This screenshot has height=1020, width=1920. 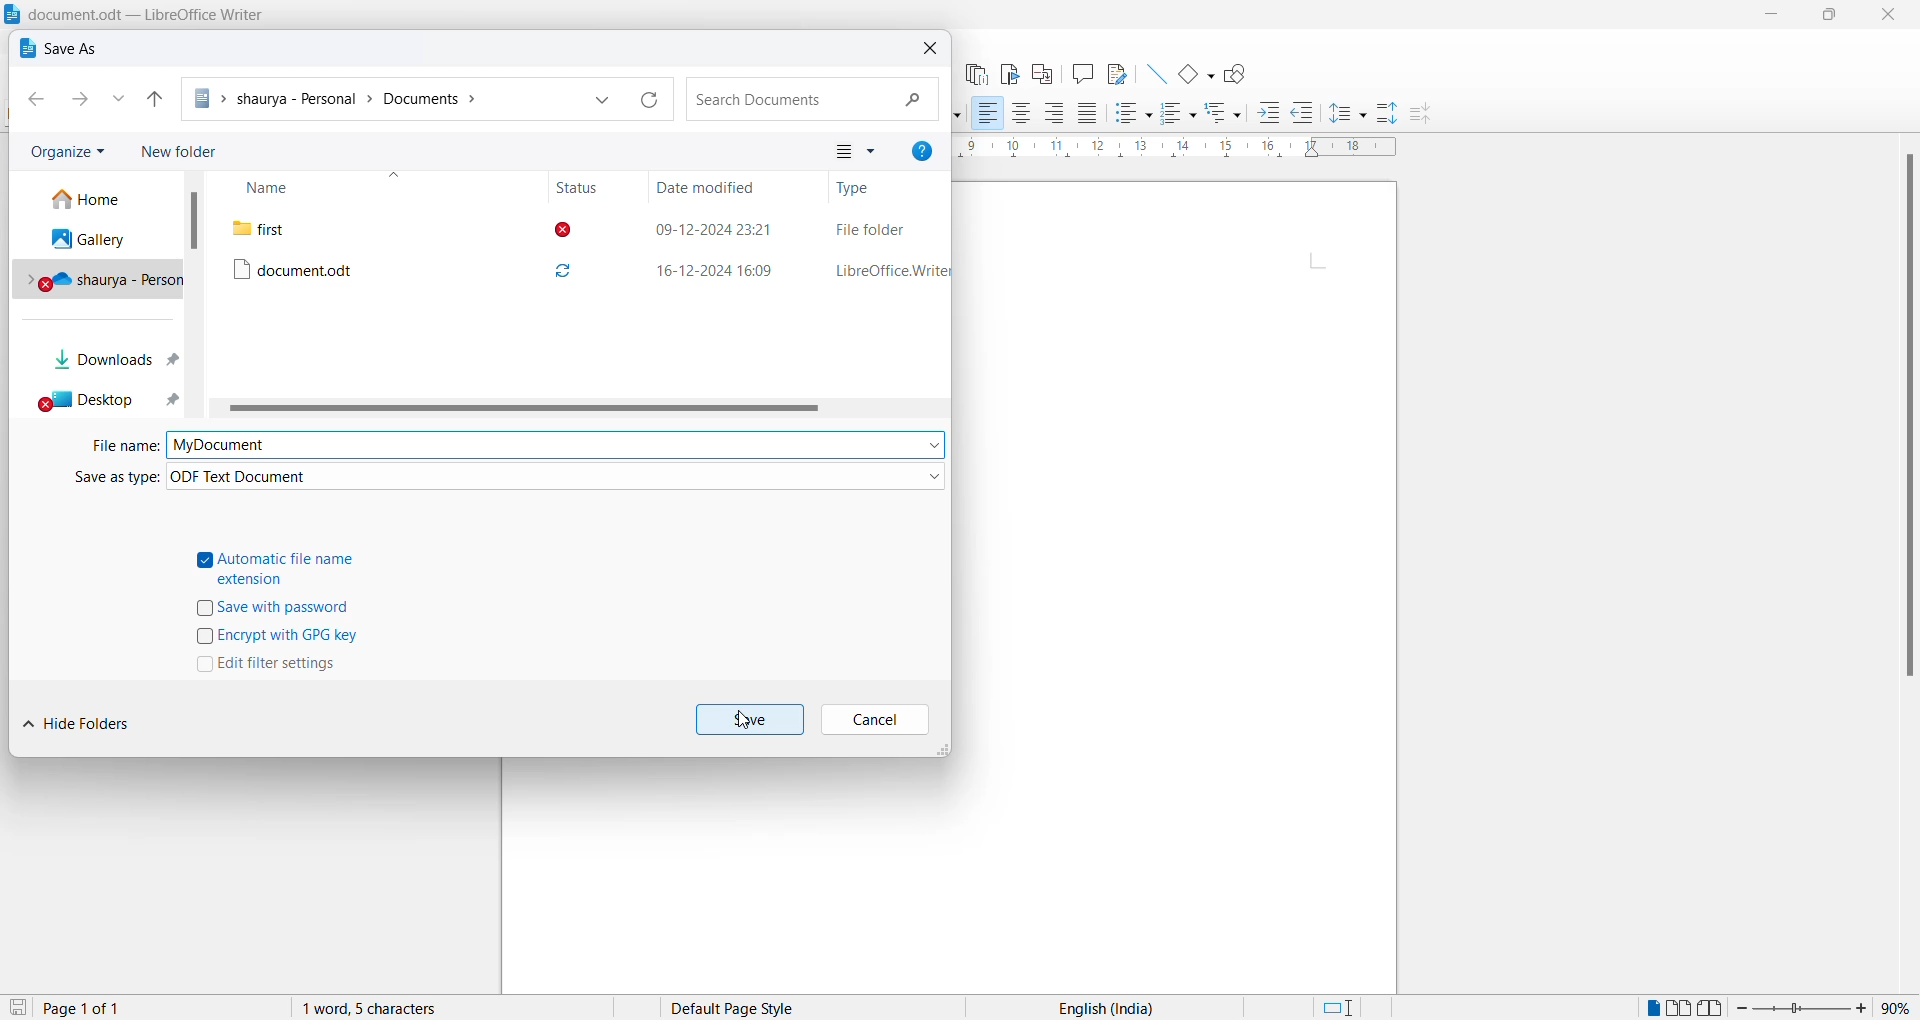 What do you see at coordinates (313, 188) in the screenshot?
I see `Name heading` at bounding box center [313, 188].